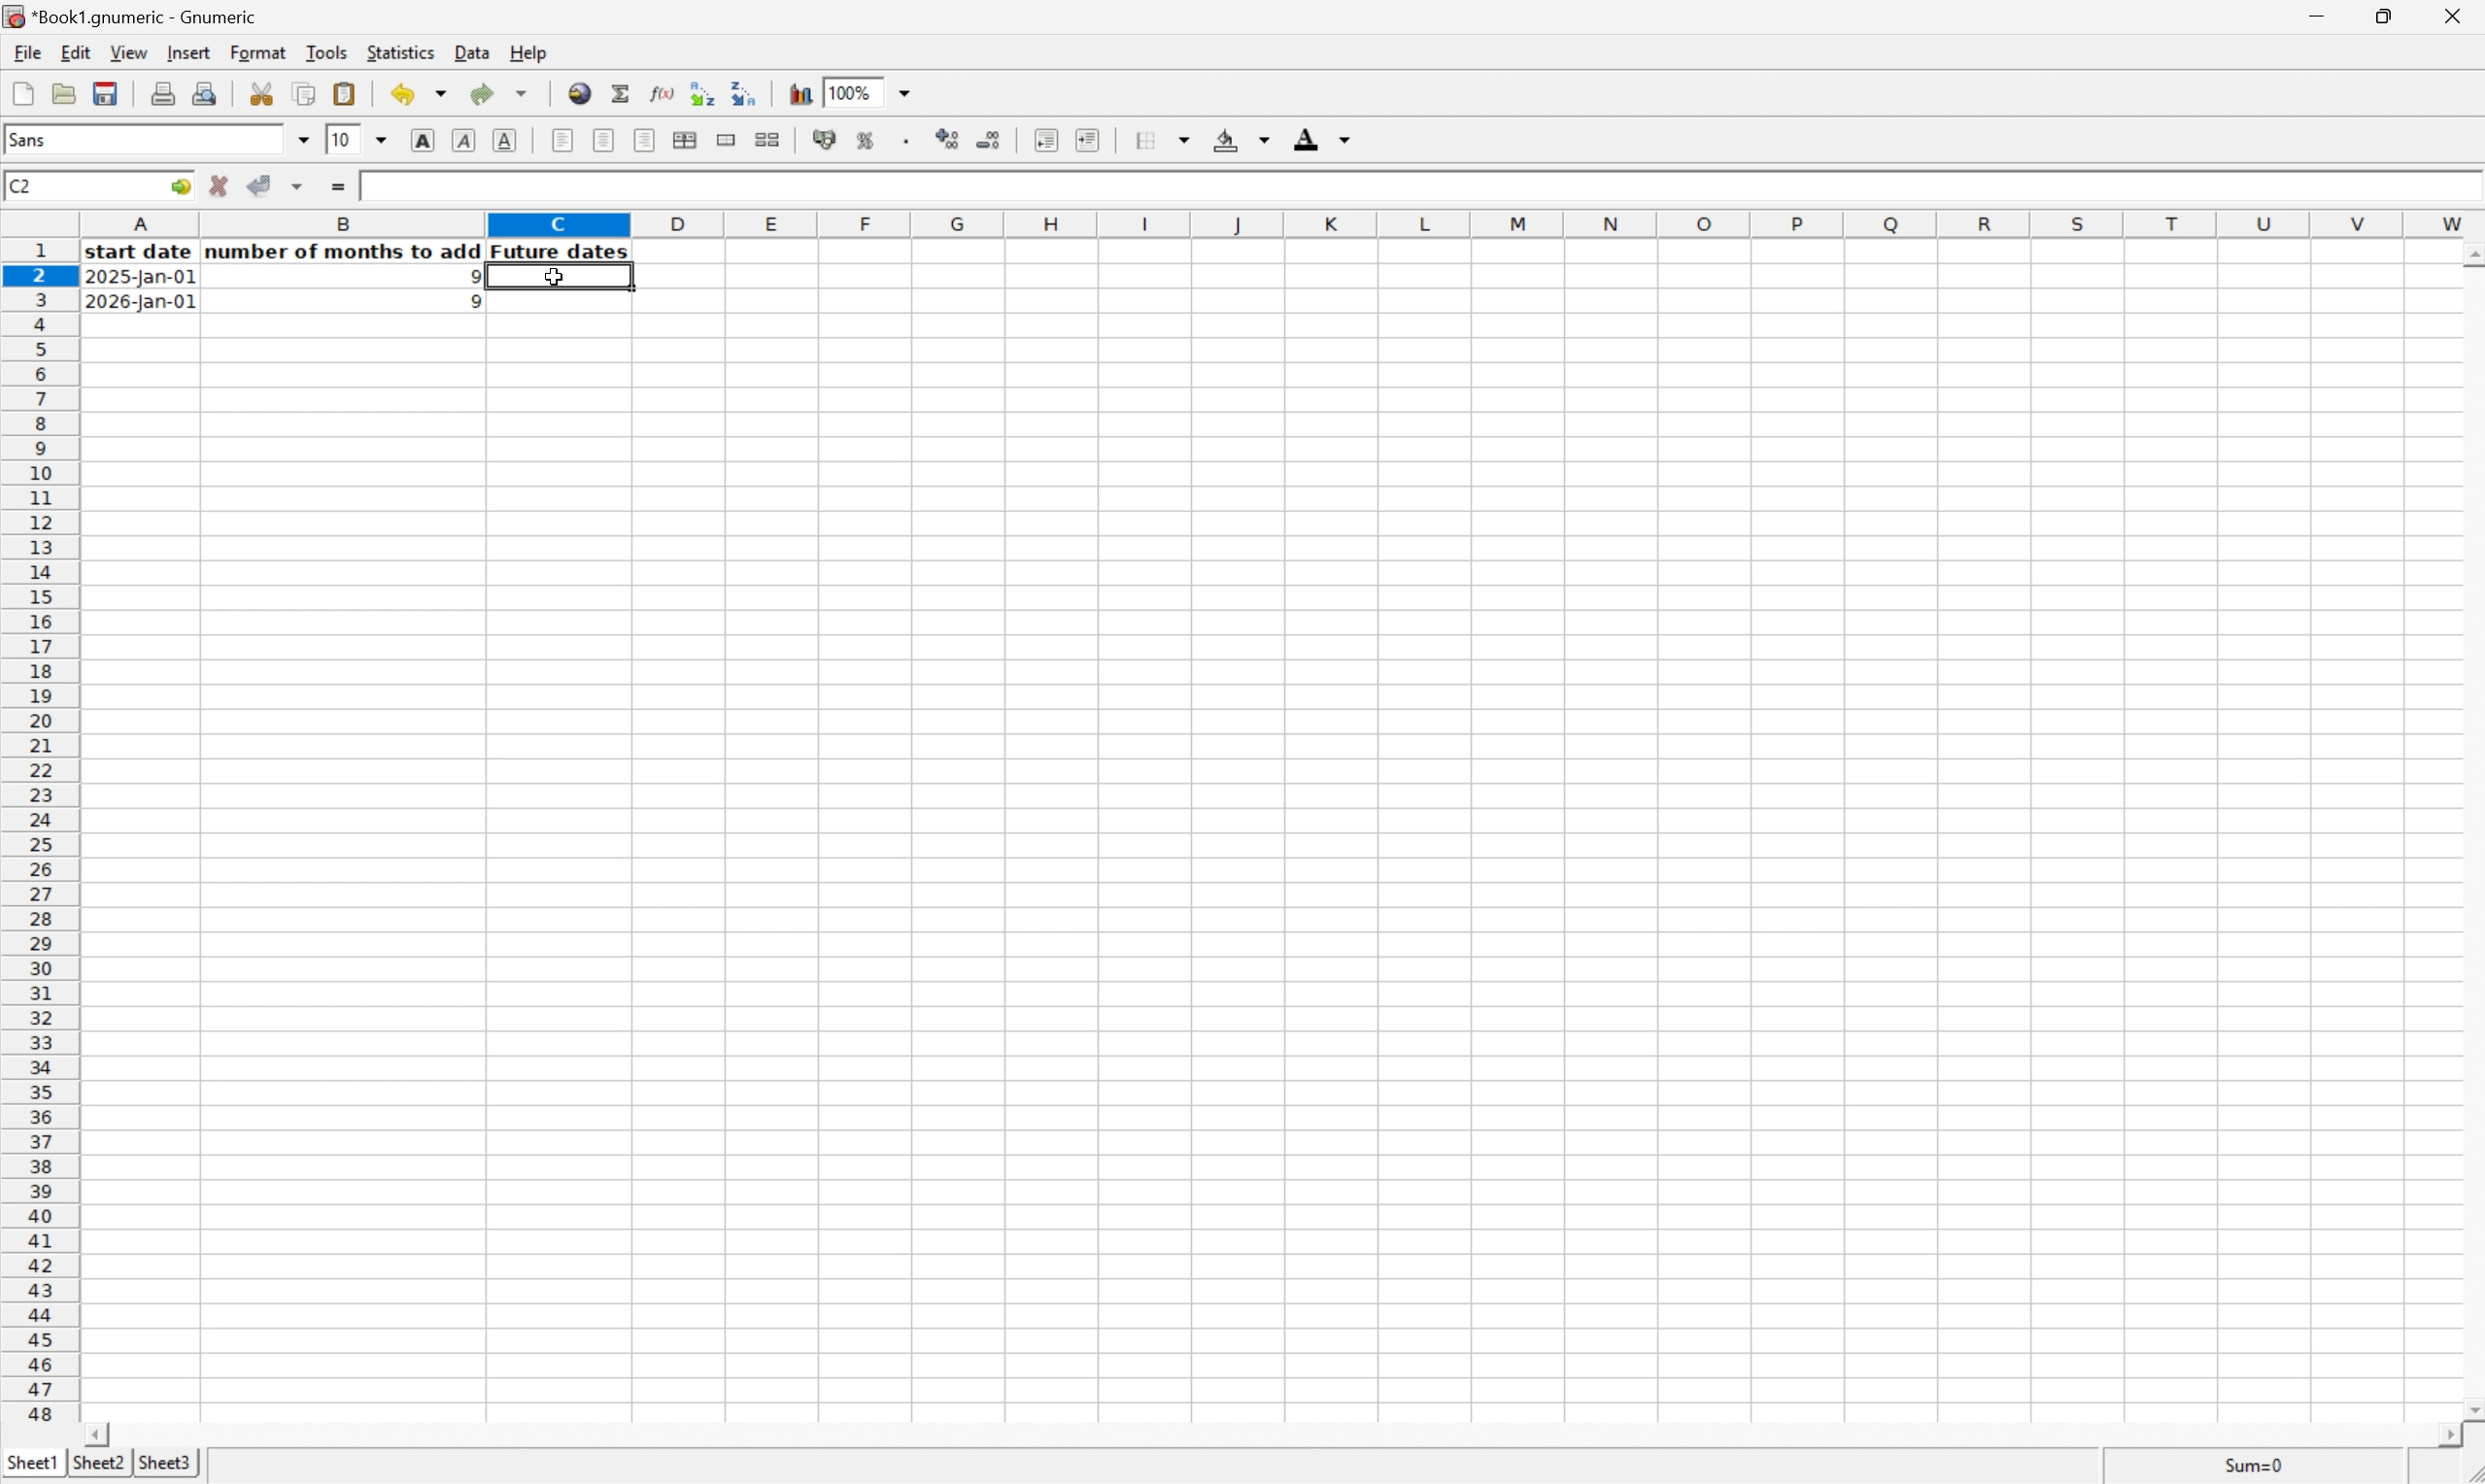 This screenshot has height=1484, width=2485. I want to click on Data, so click(472, 52).